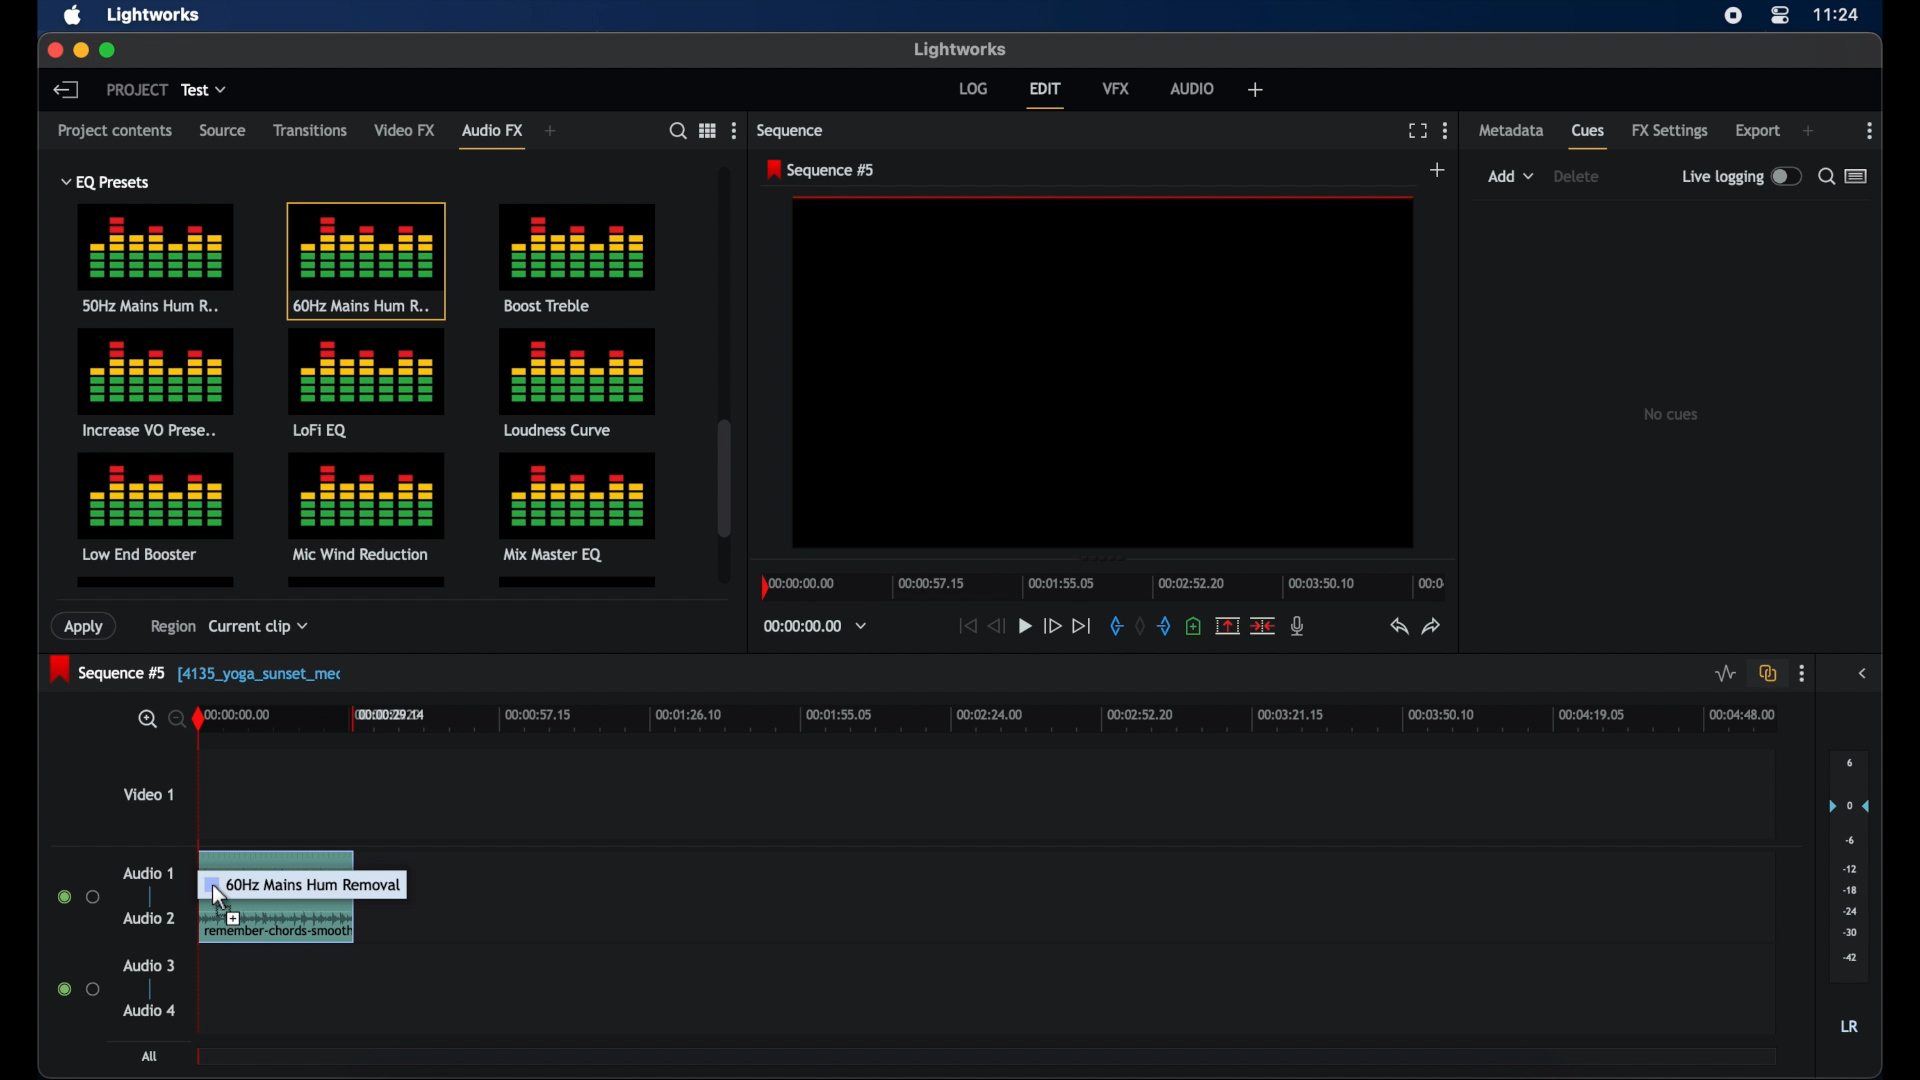 This screenshot has height=1080, width=1920. What do you see at coordinates (1757, 130) in the screenshot?
I see `export` at bounding box center [1757, 130].